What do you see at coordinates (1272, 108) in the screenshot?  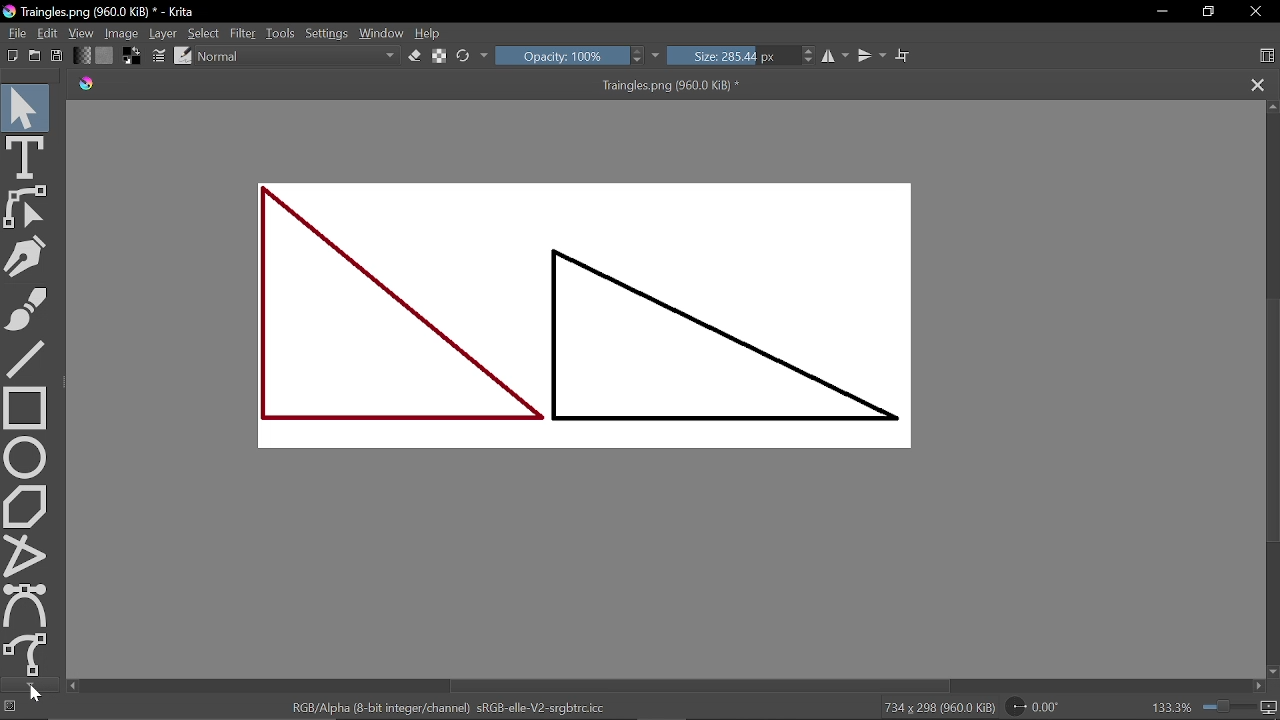 I see `Move up` at bounding box center [1272, 108].